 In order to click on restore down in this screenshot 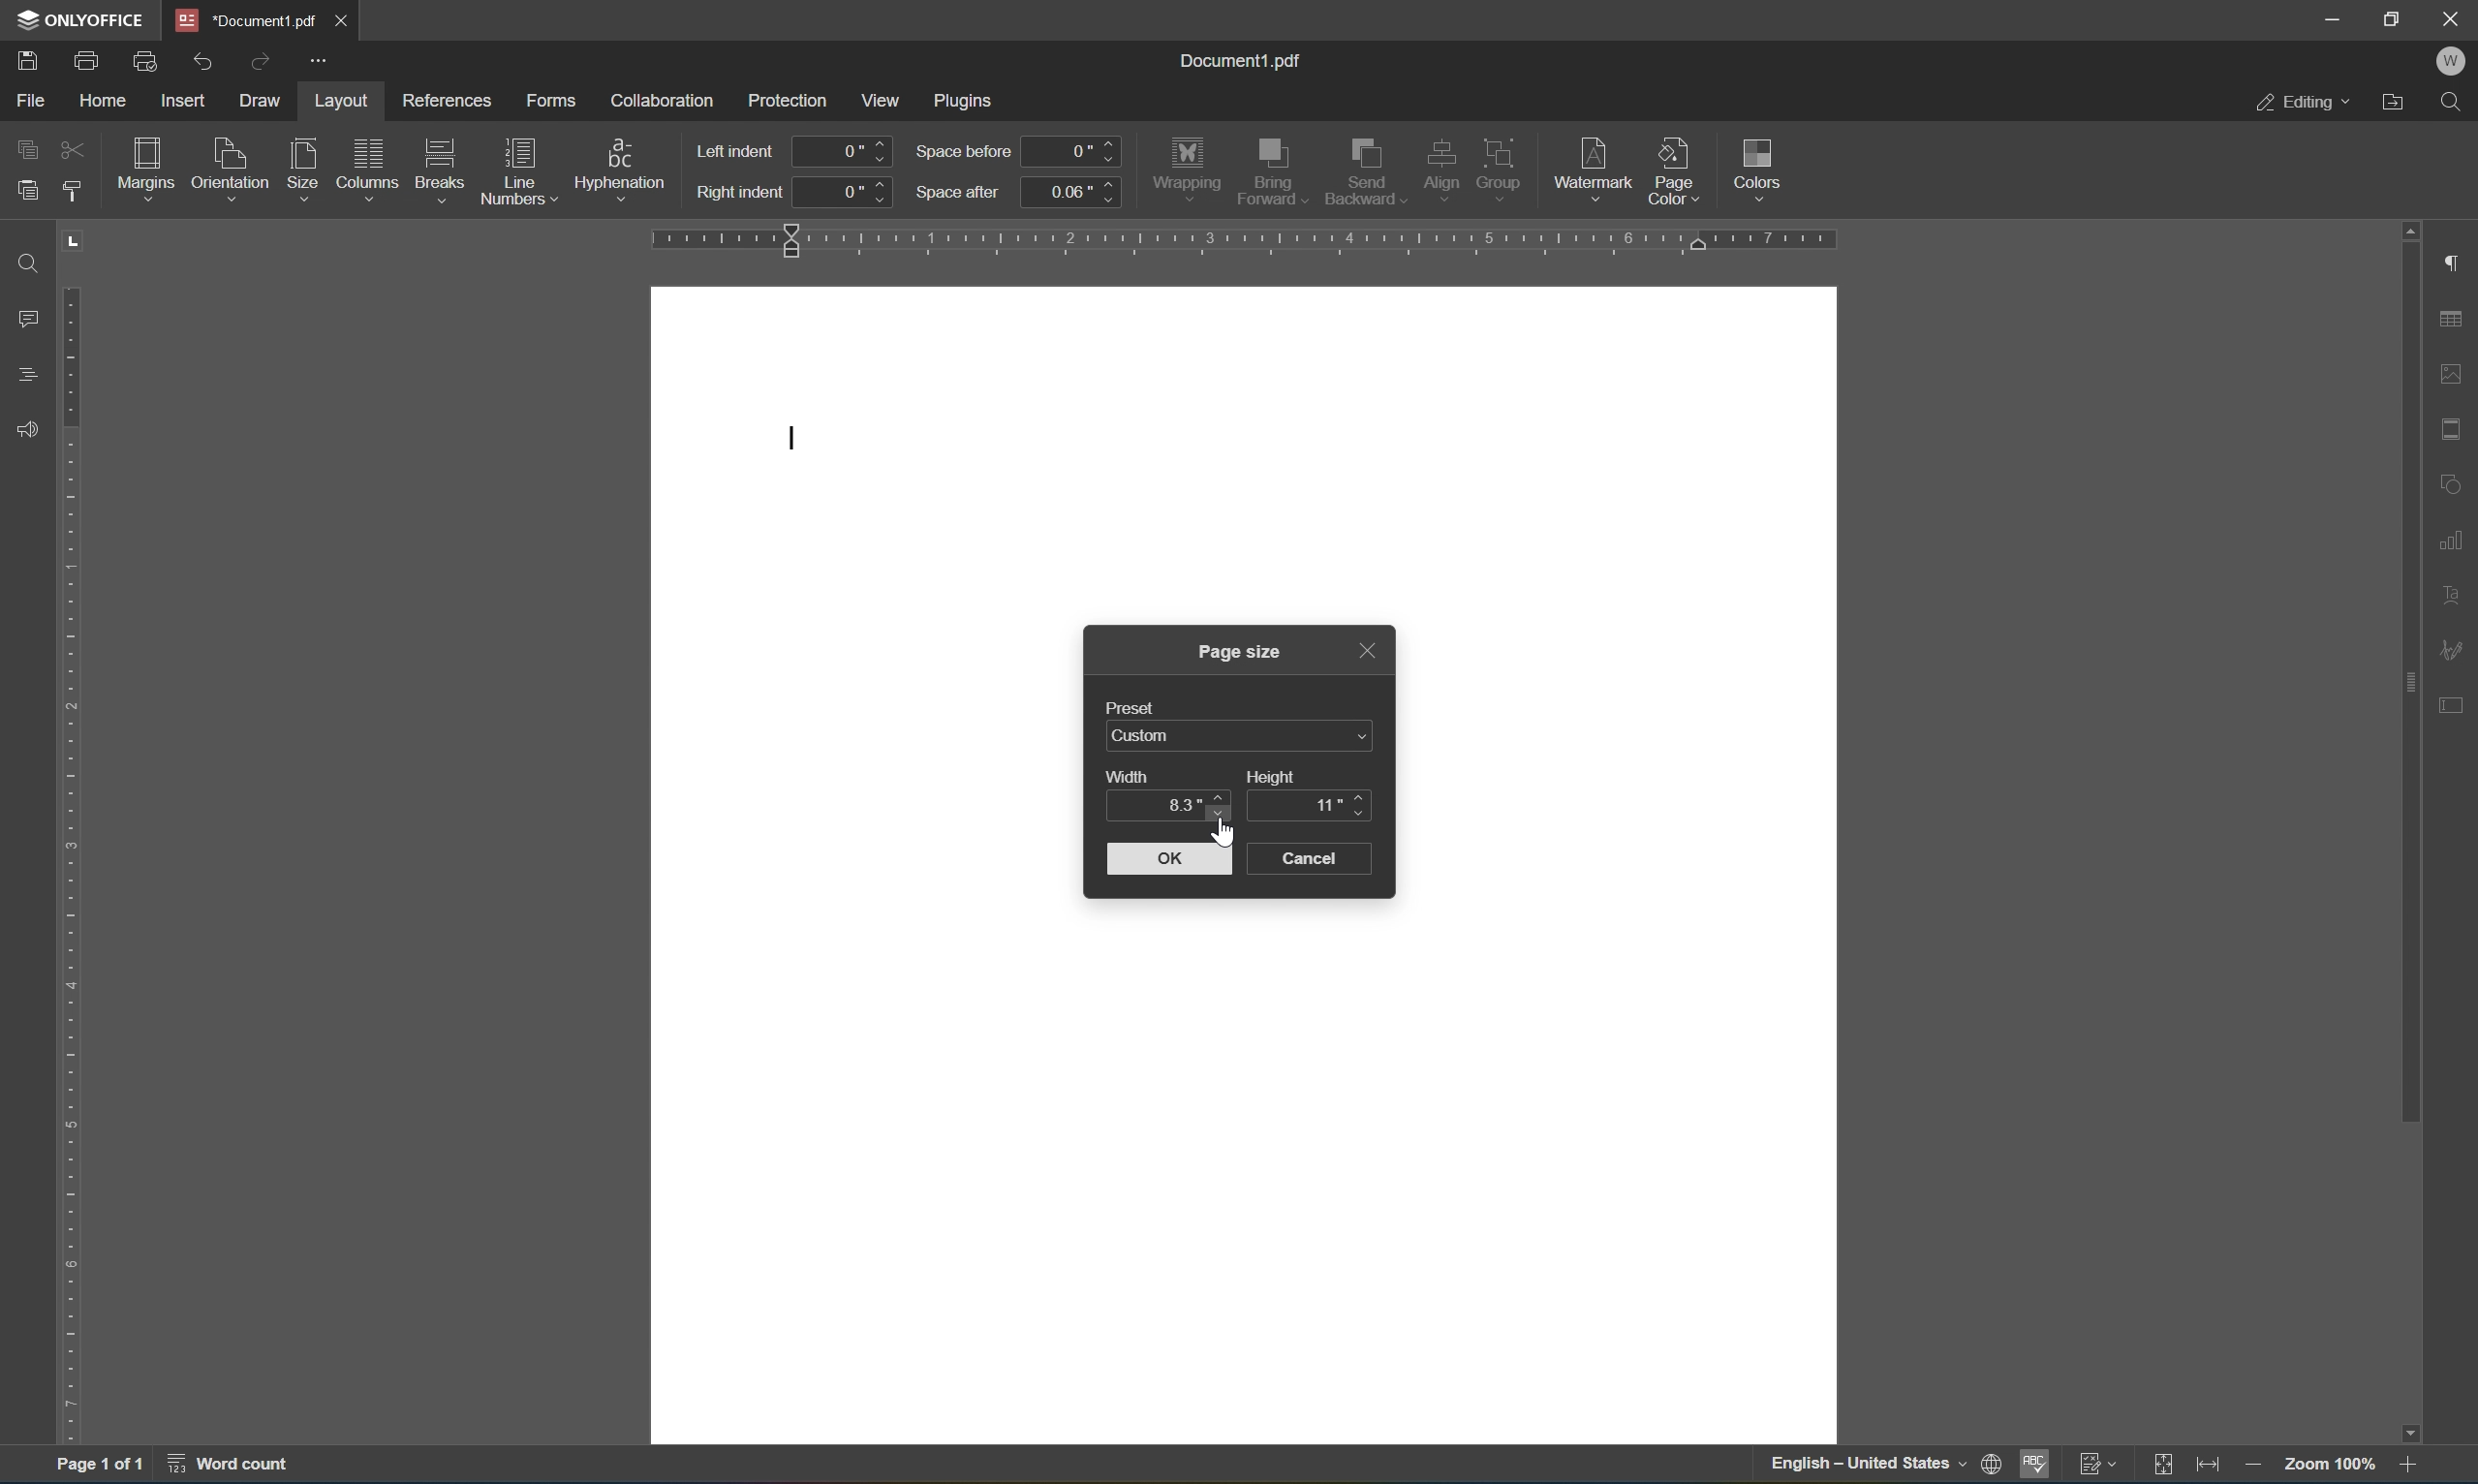, I will do `click(2395, 16)`.